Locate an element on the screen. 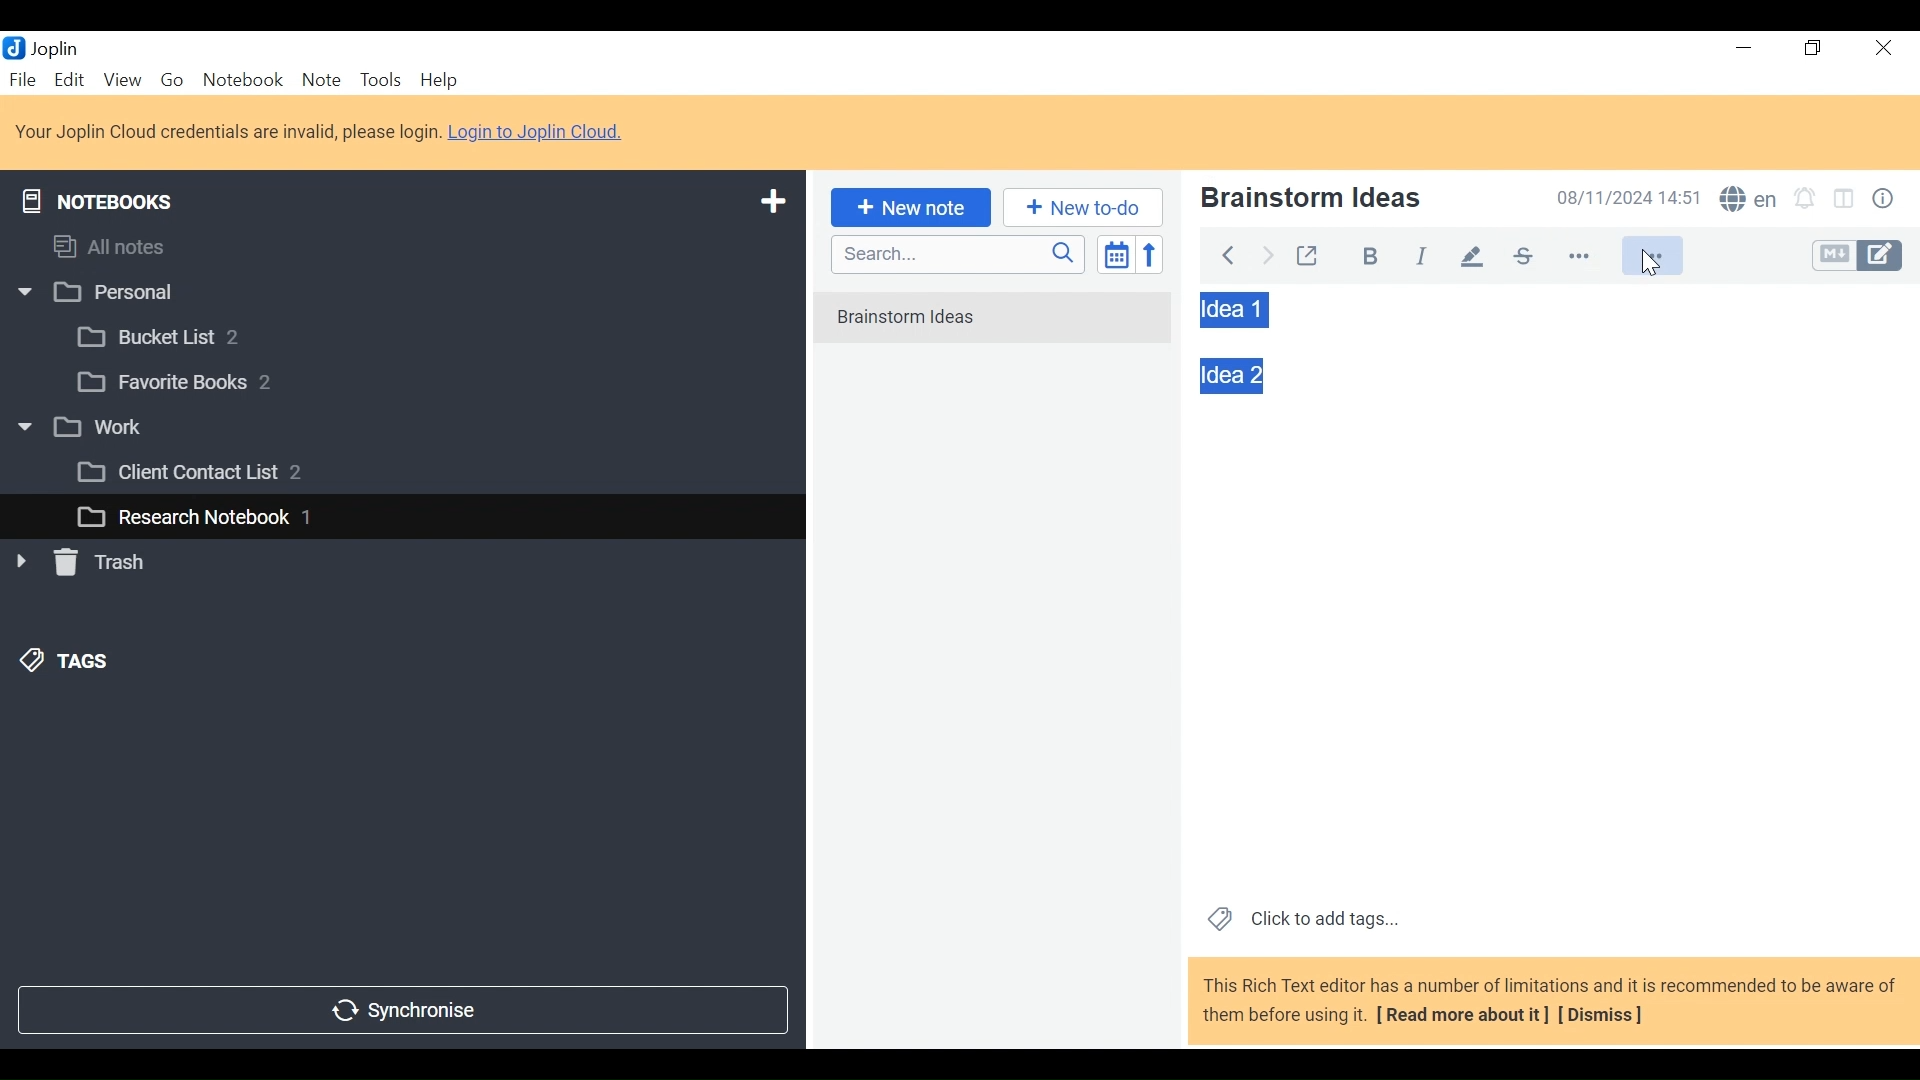 The width and height of the screenshot is (1920, 1080). This Rich Text editor has a number of limitations and it is recommended to be aware of
them before using it. [ Read more about it] [Dismiss] is located at coordinates (1550, 1000).